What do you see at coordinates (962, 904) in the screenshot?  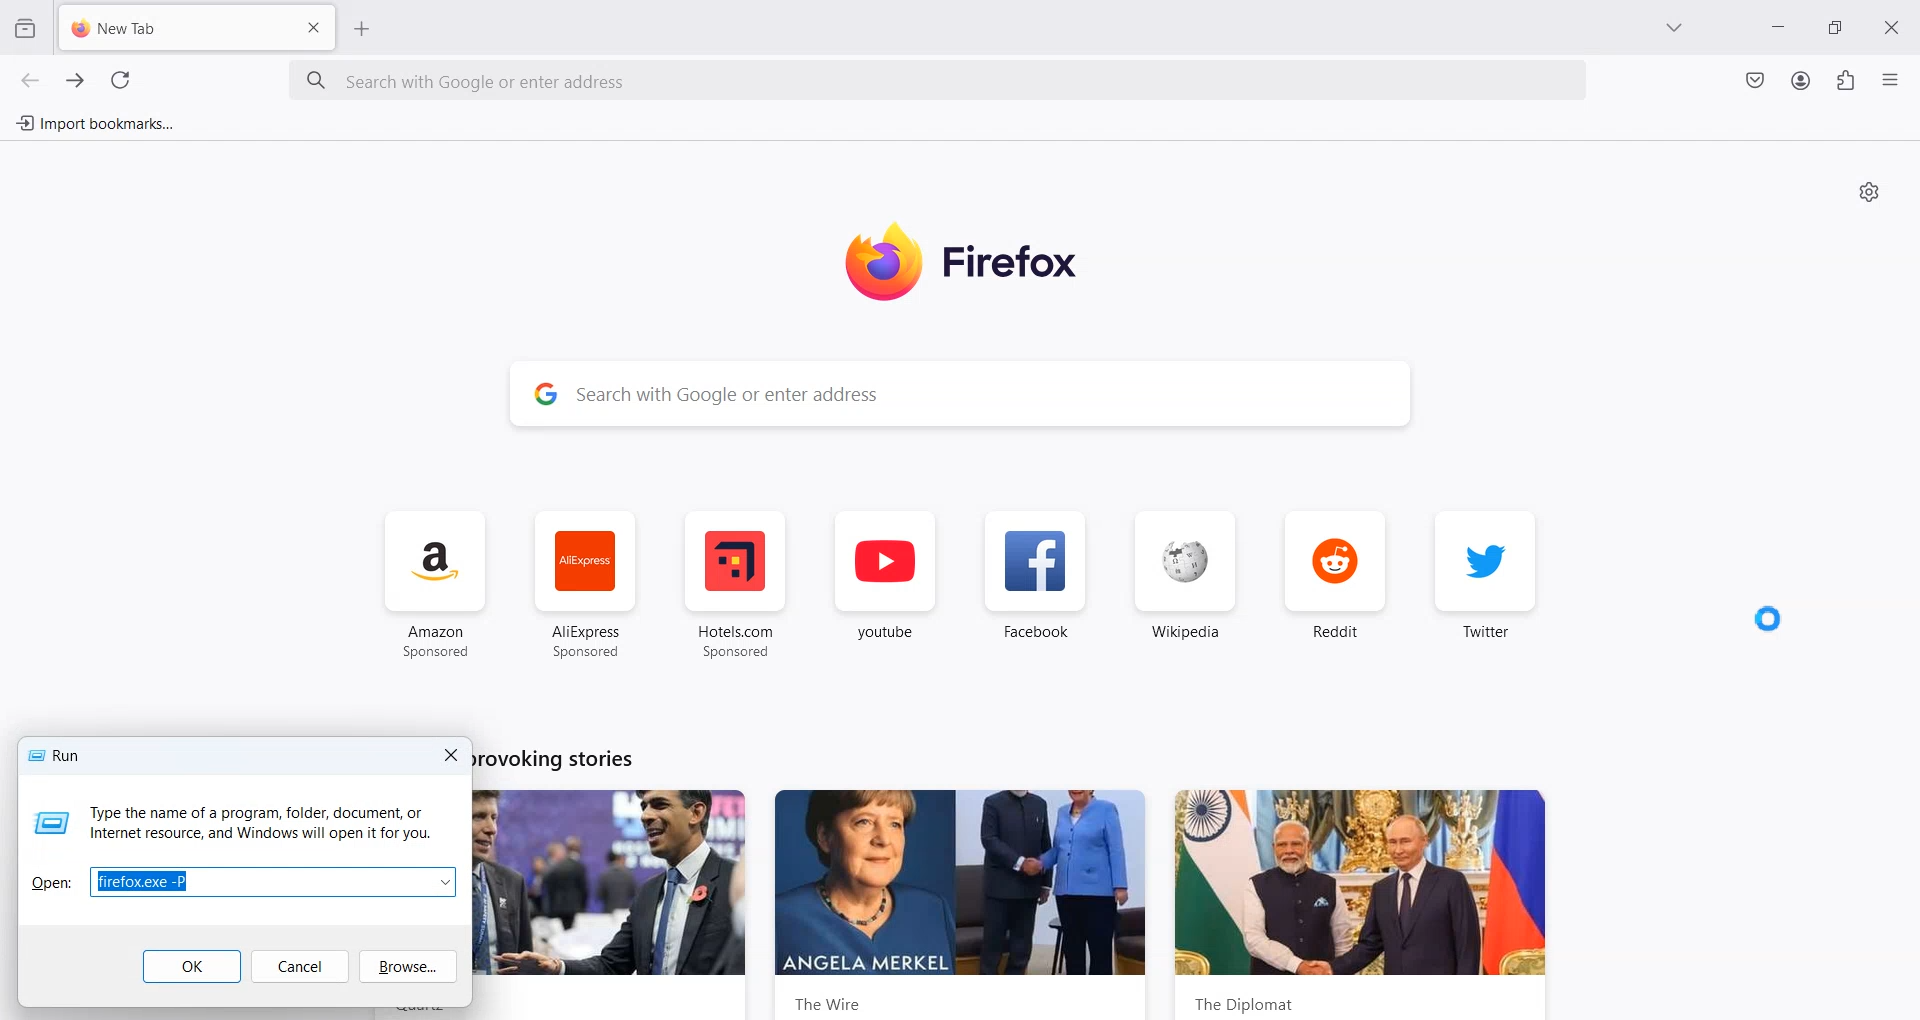 I see `the wire` at bounding box center [962, 904].